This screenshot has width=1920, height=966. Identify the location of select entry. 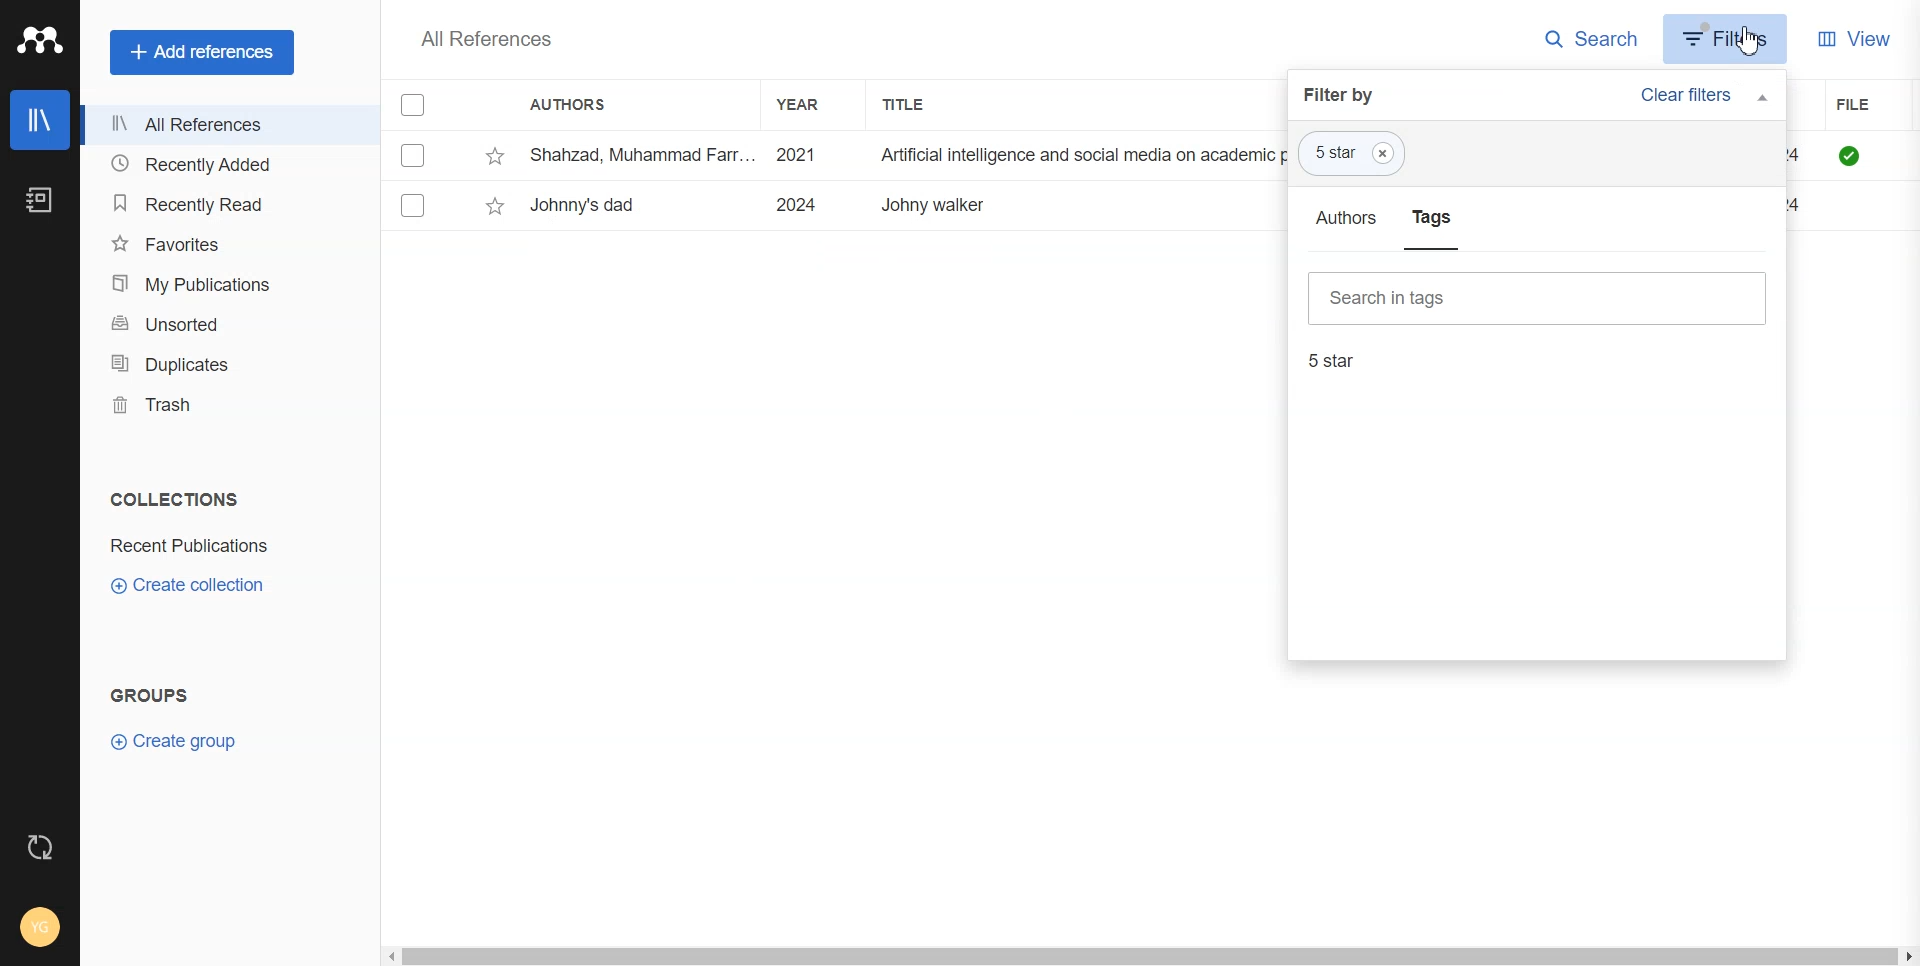
(413, 205).